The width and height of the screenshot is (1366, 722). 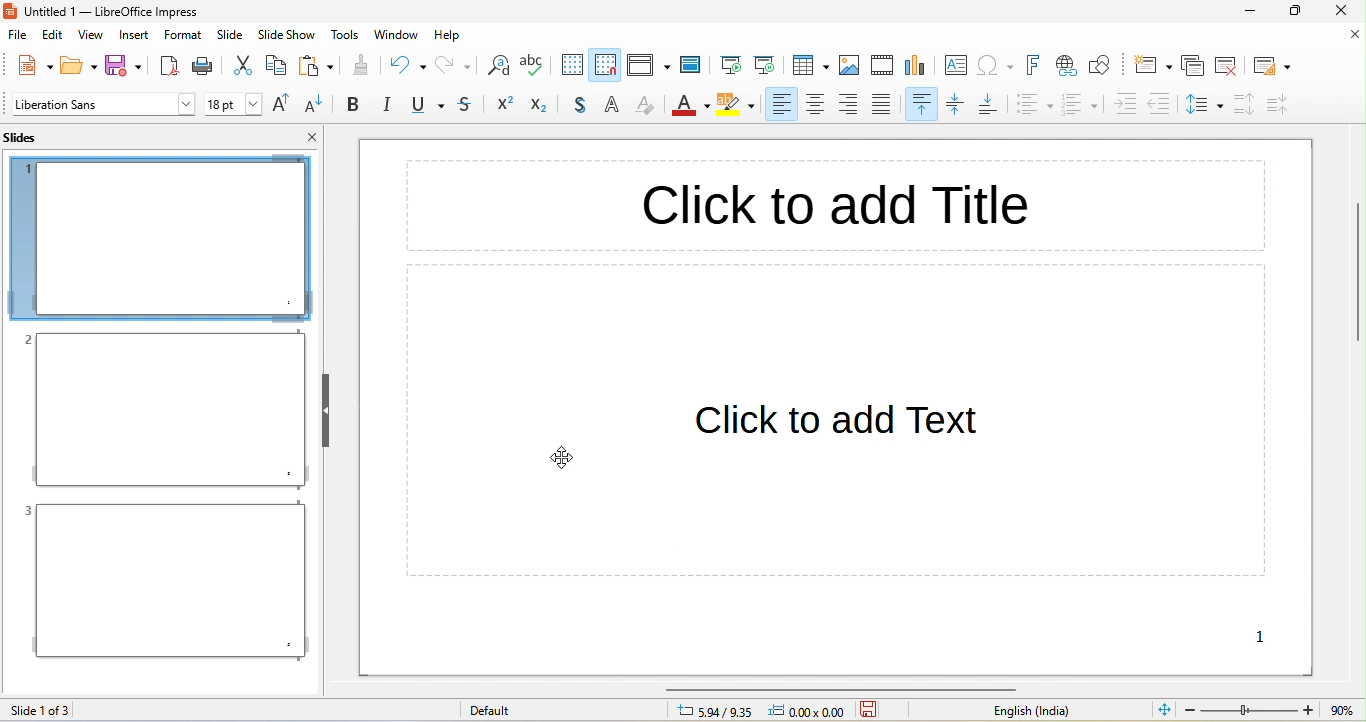 What do you see at coordinates (1151, 65) in the screenshot?
I see `new slide` at bounding box center [1151, 65].